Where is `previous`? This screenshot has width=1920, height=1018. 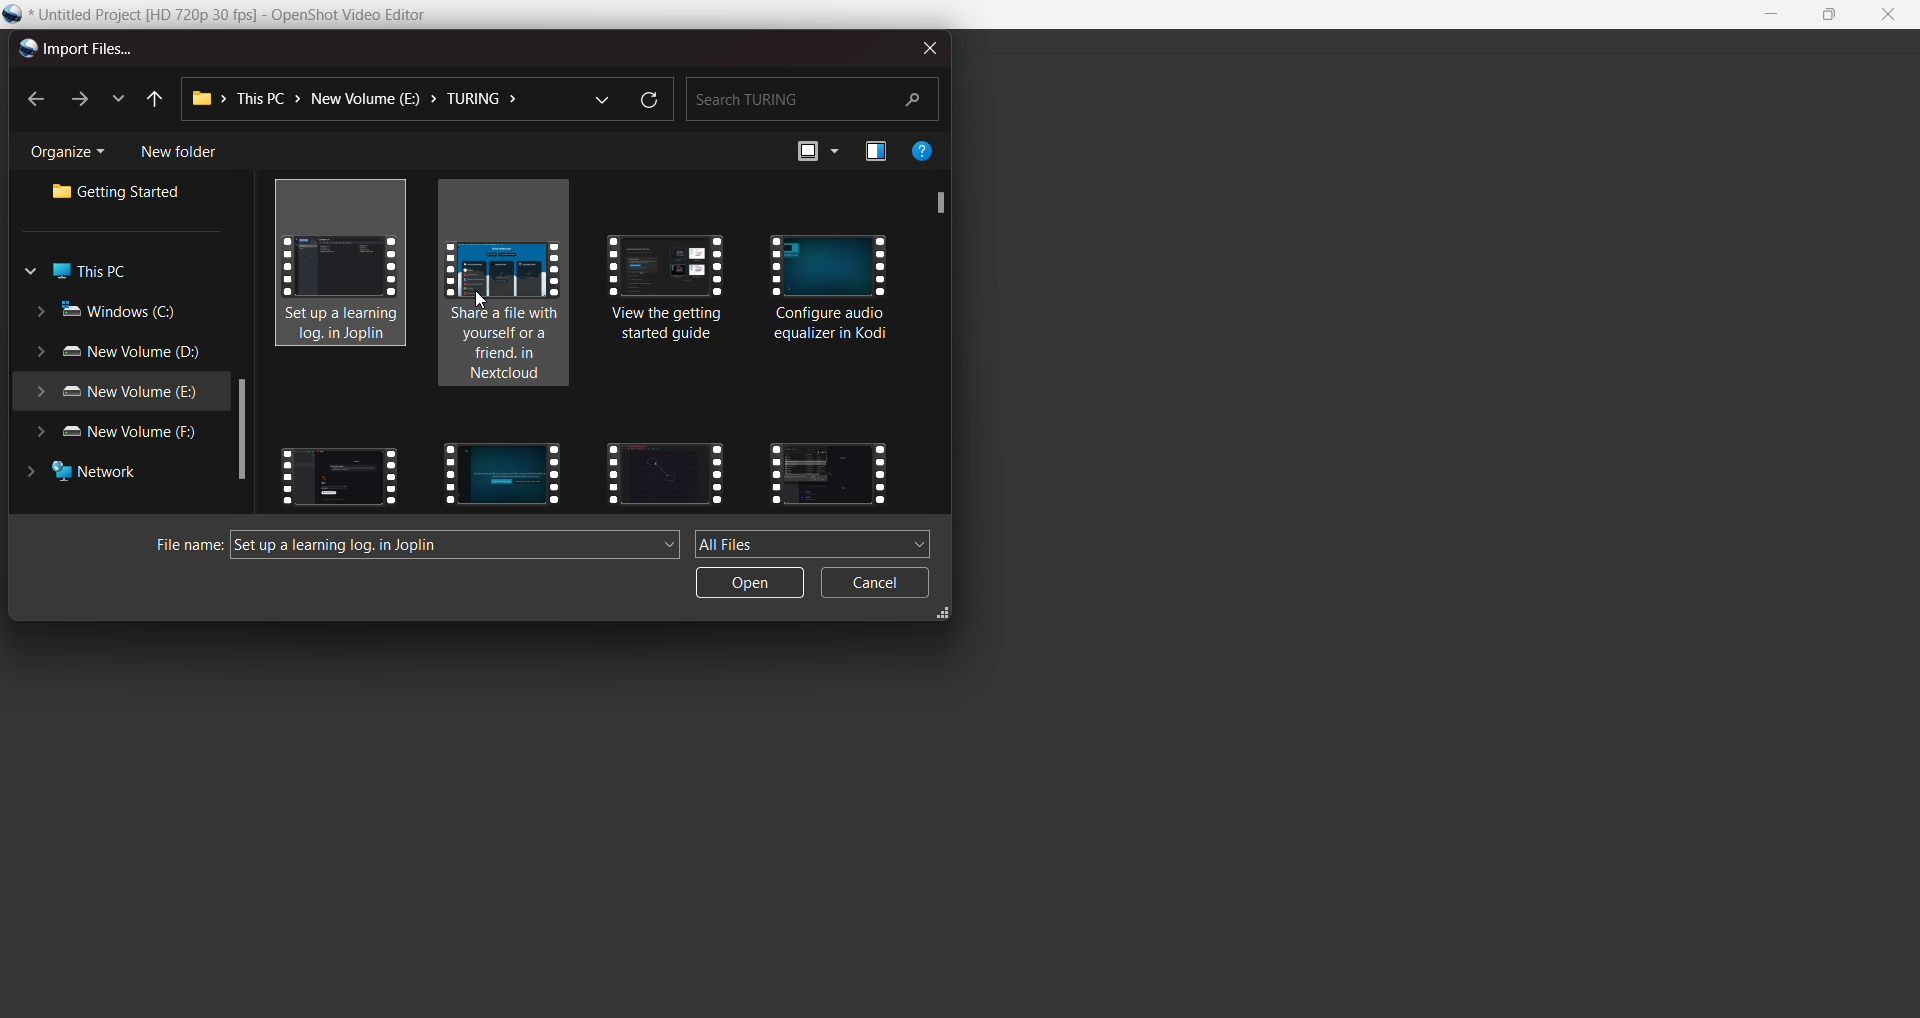
previous is located at coordinates (152, 100).